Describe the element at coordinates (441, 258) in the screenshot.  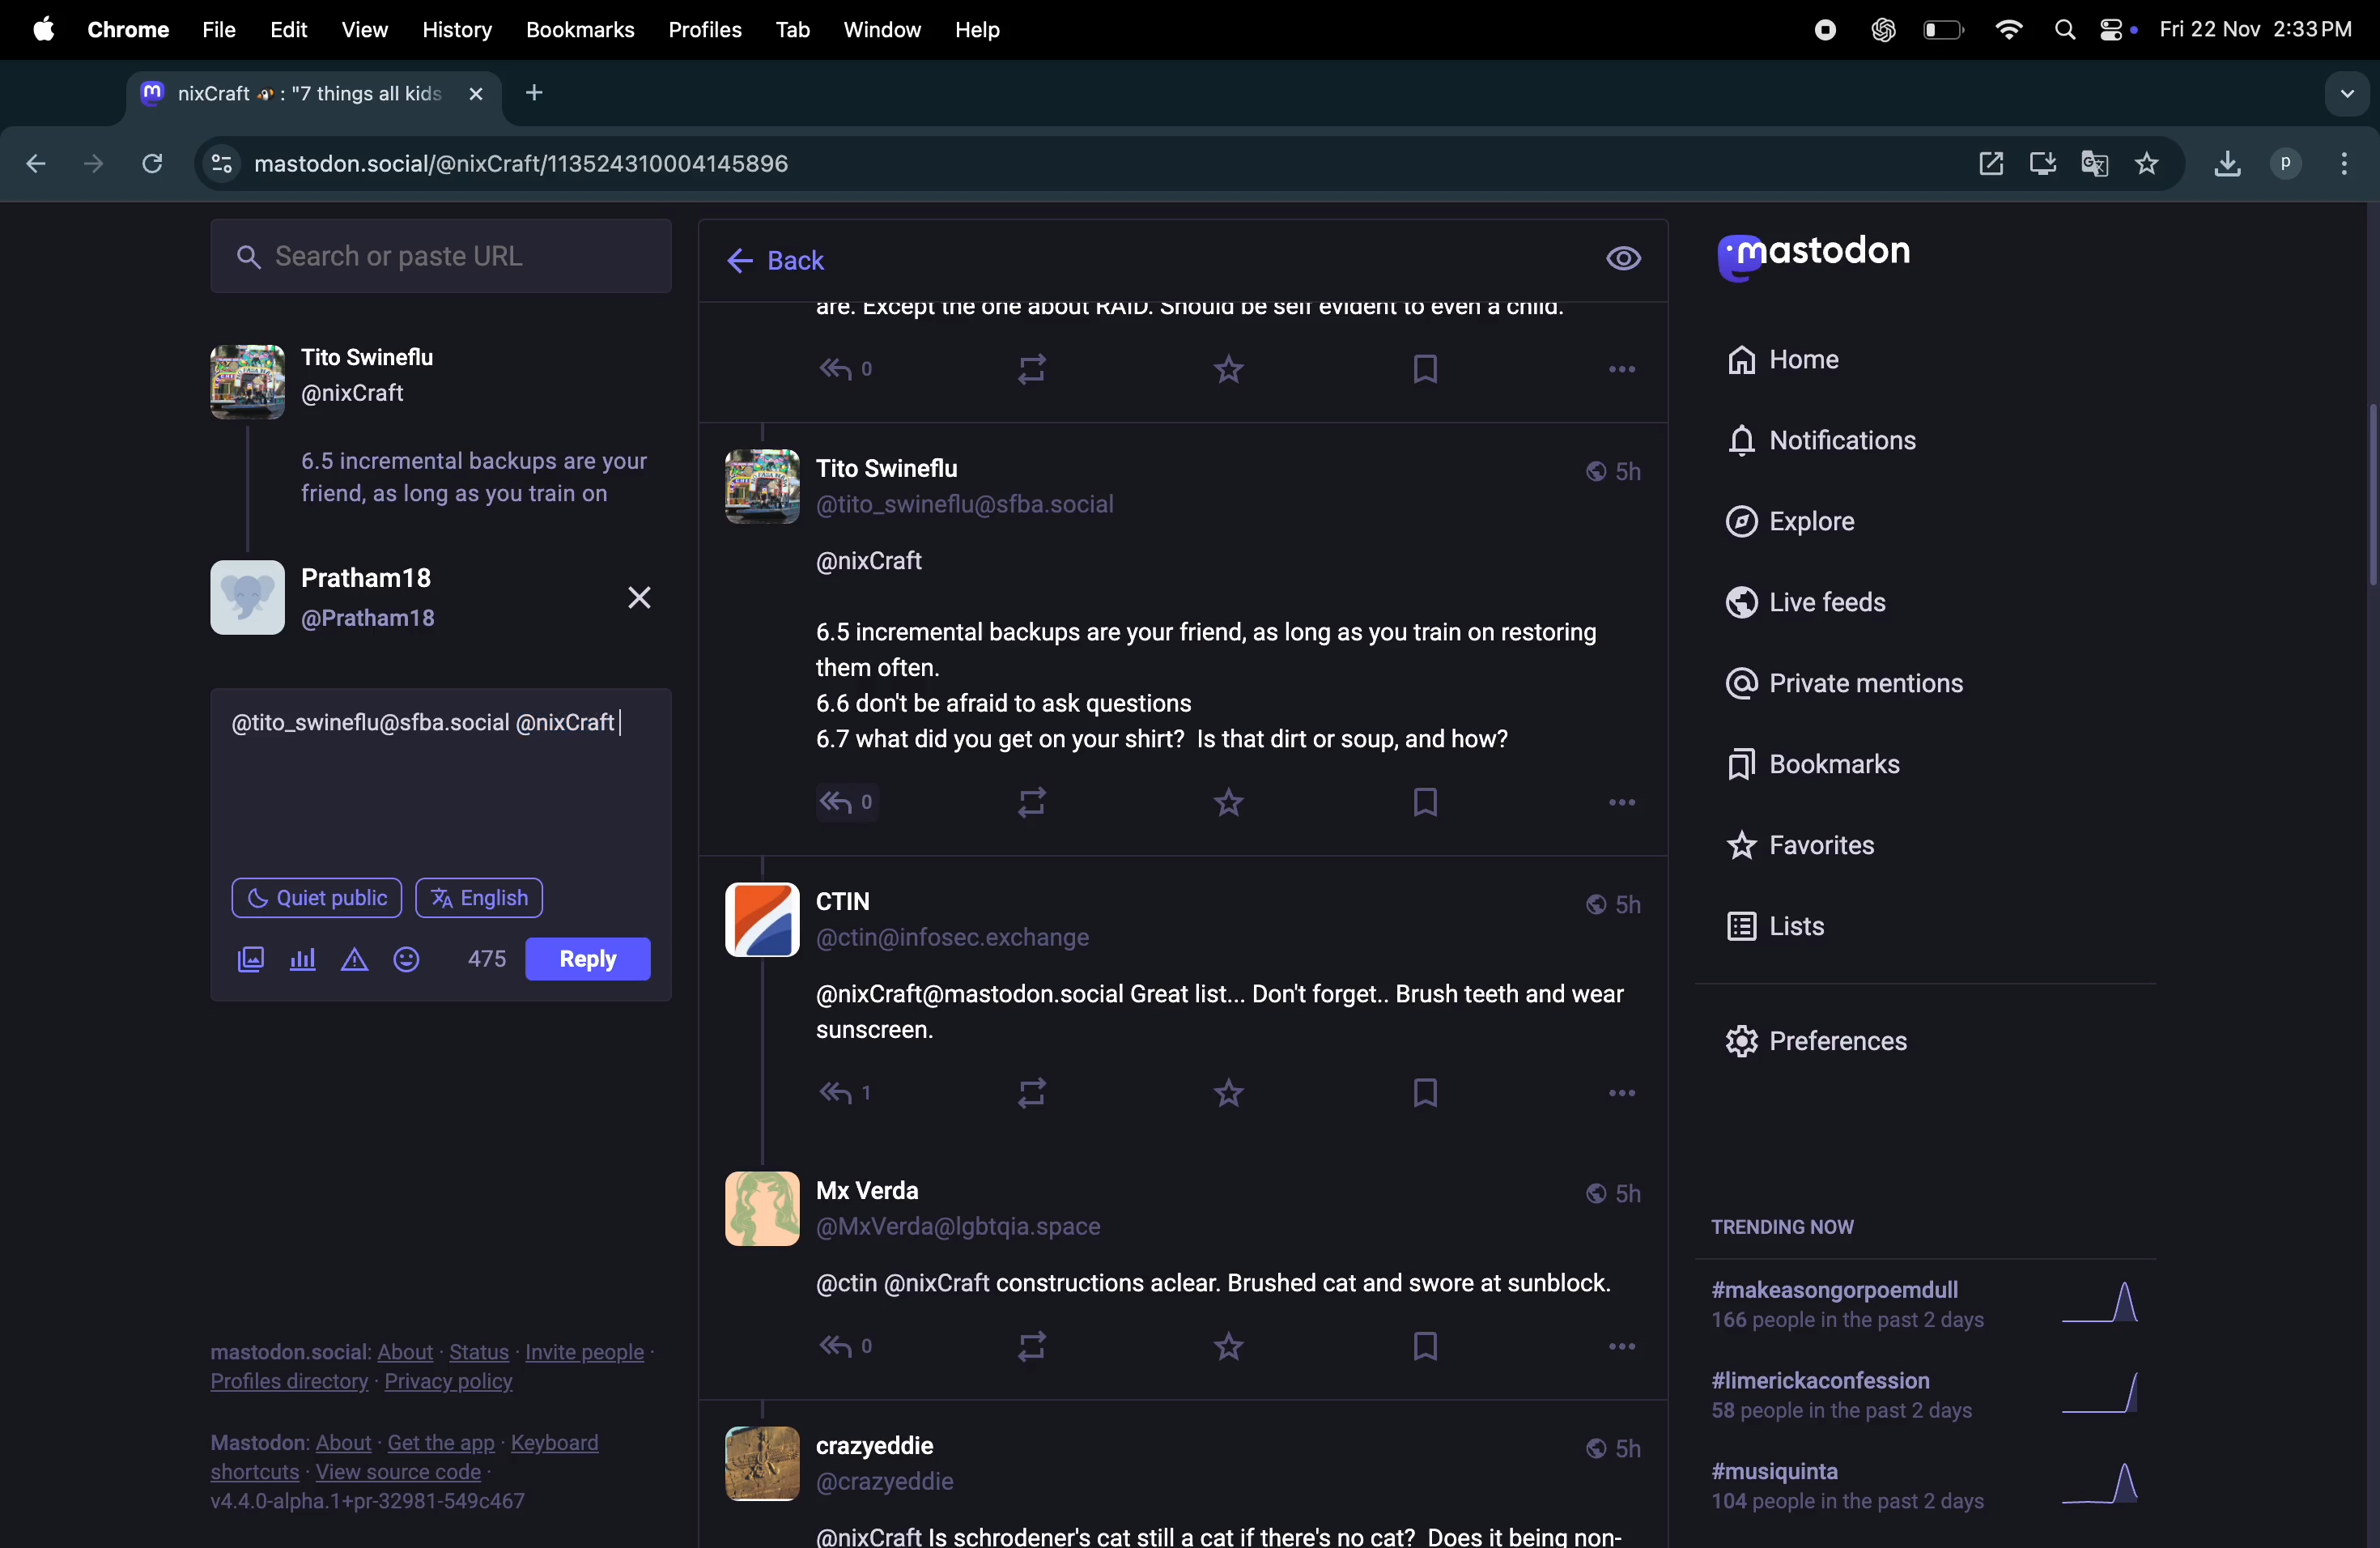
I see `search bar` at that location.